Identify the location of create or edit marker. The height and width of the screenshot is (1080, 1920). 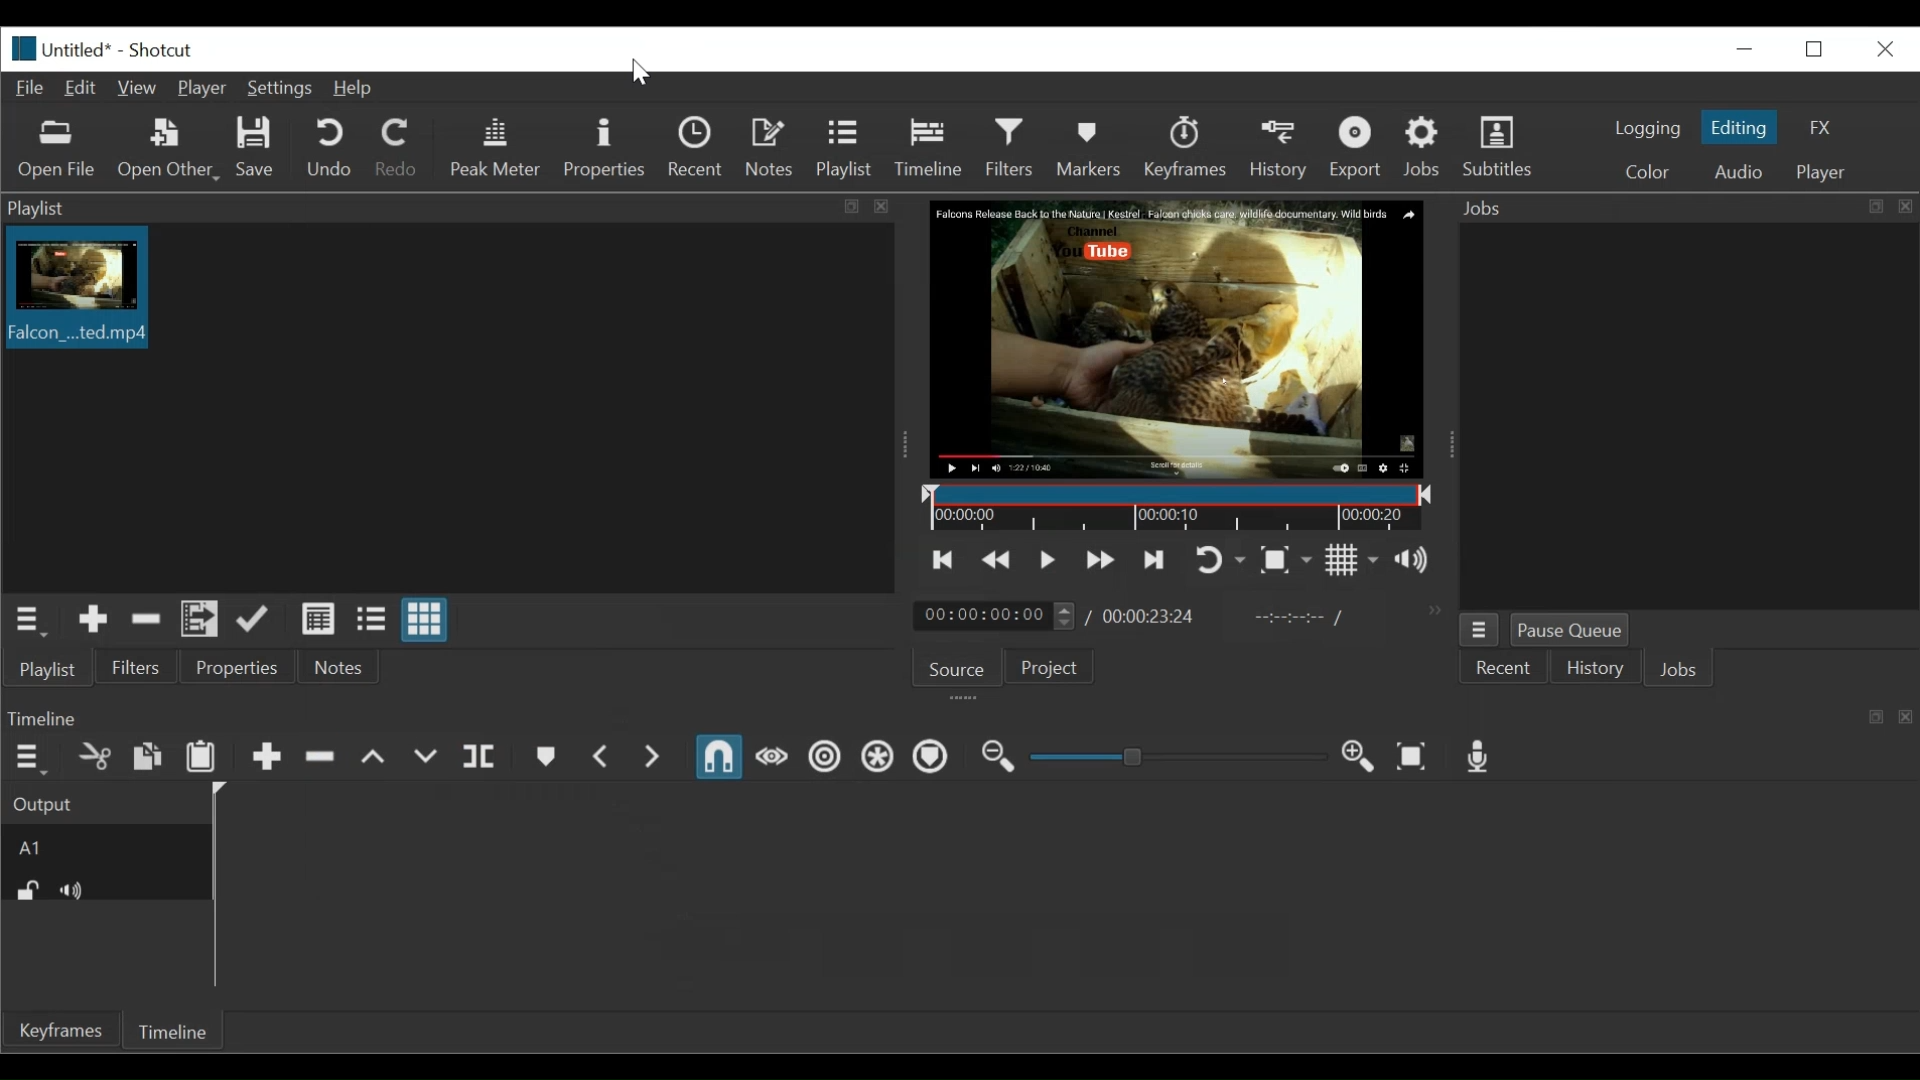
(545, 758).